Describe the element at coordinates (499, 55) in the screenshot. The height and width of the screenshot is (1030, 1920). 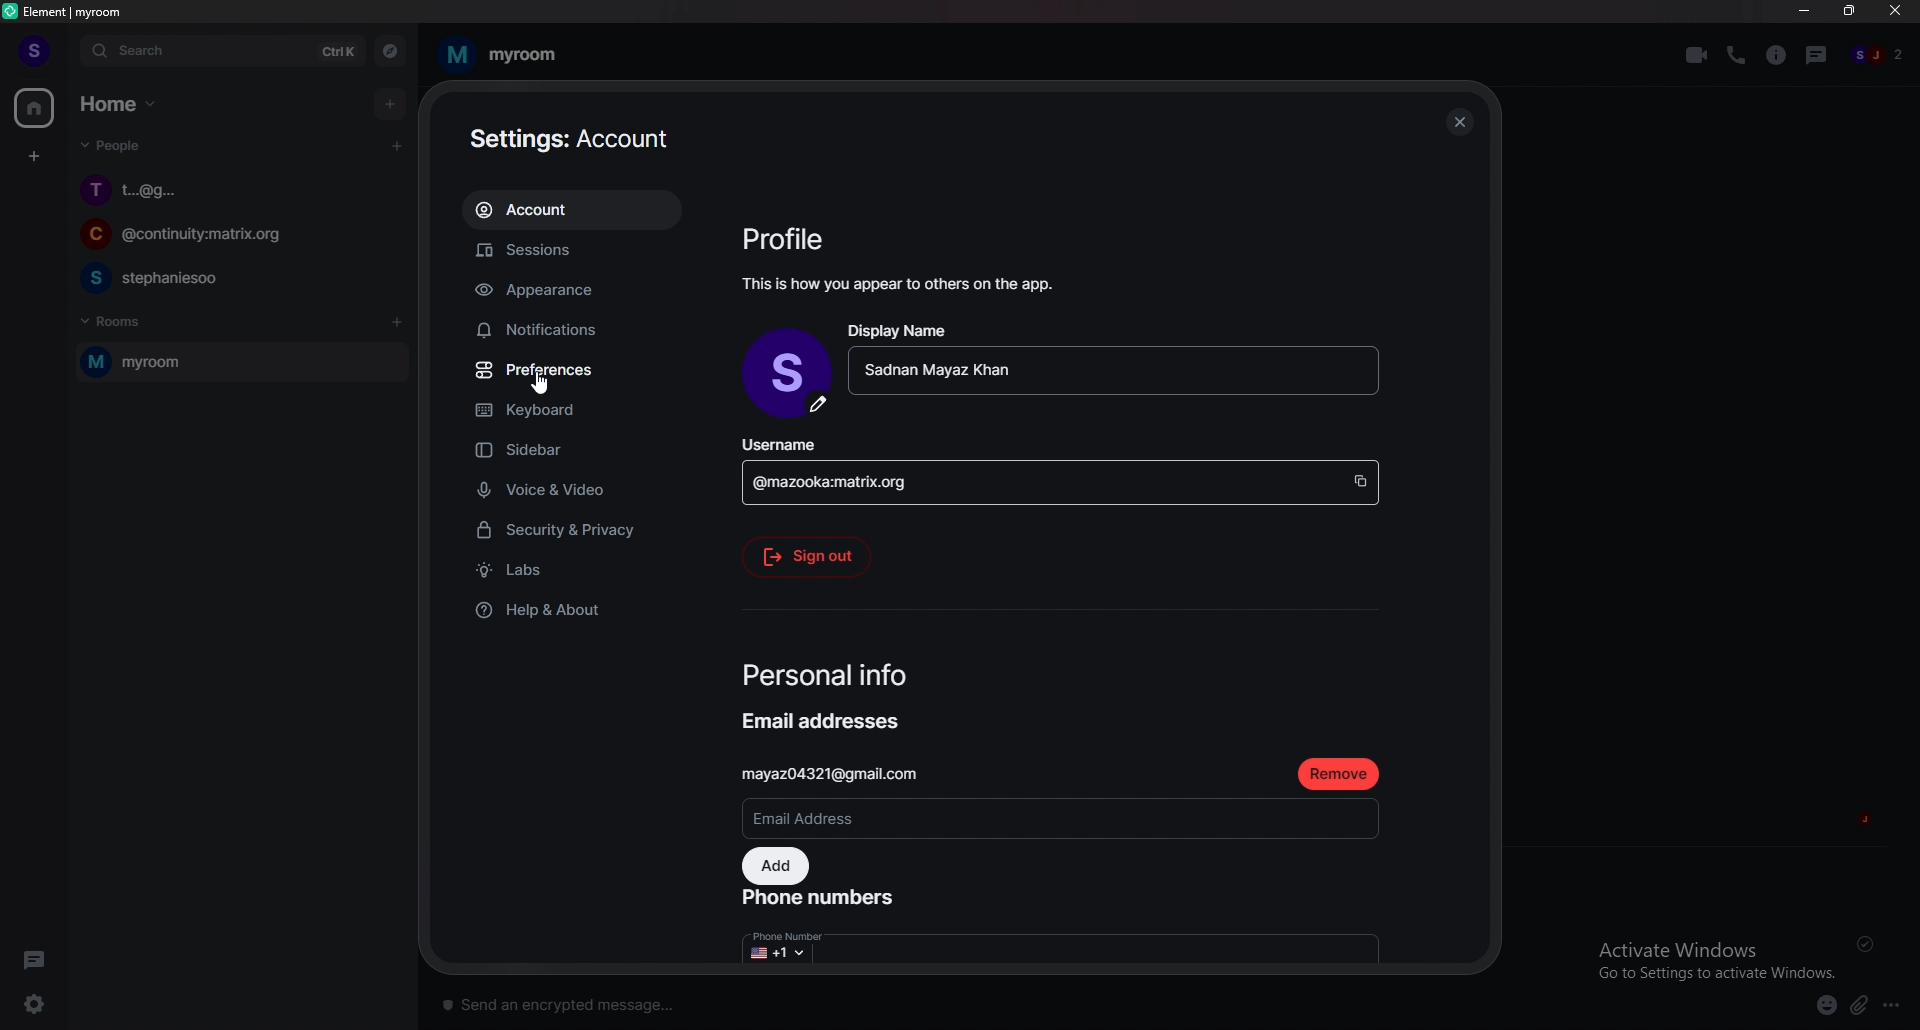
I see `room` at that location.